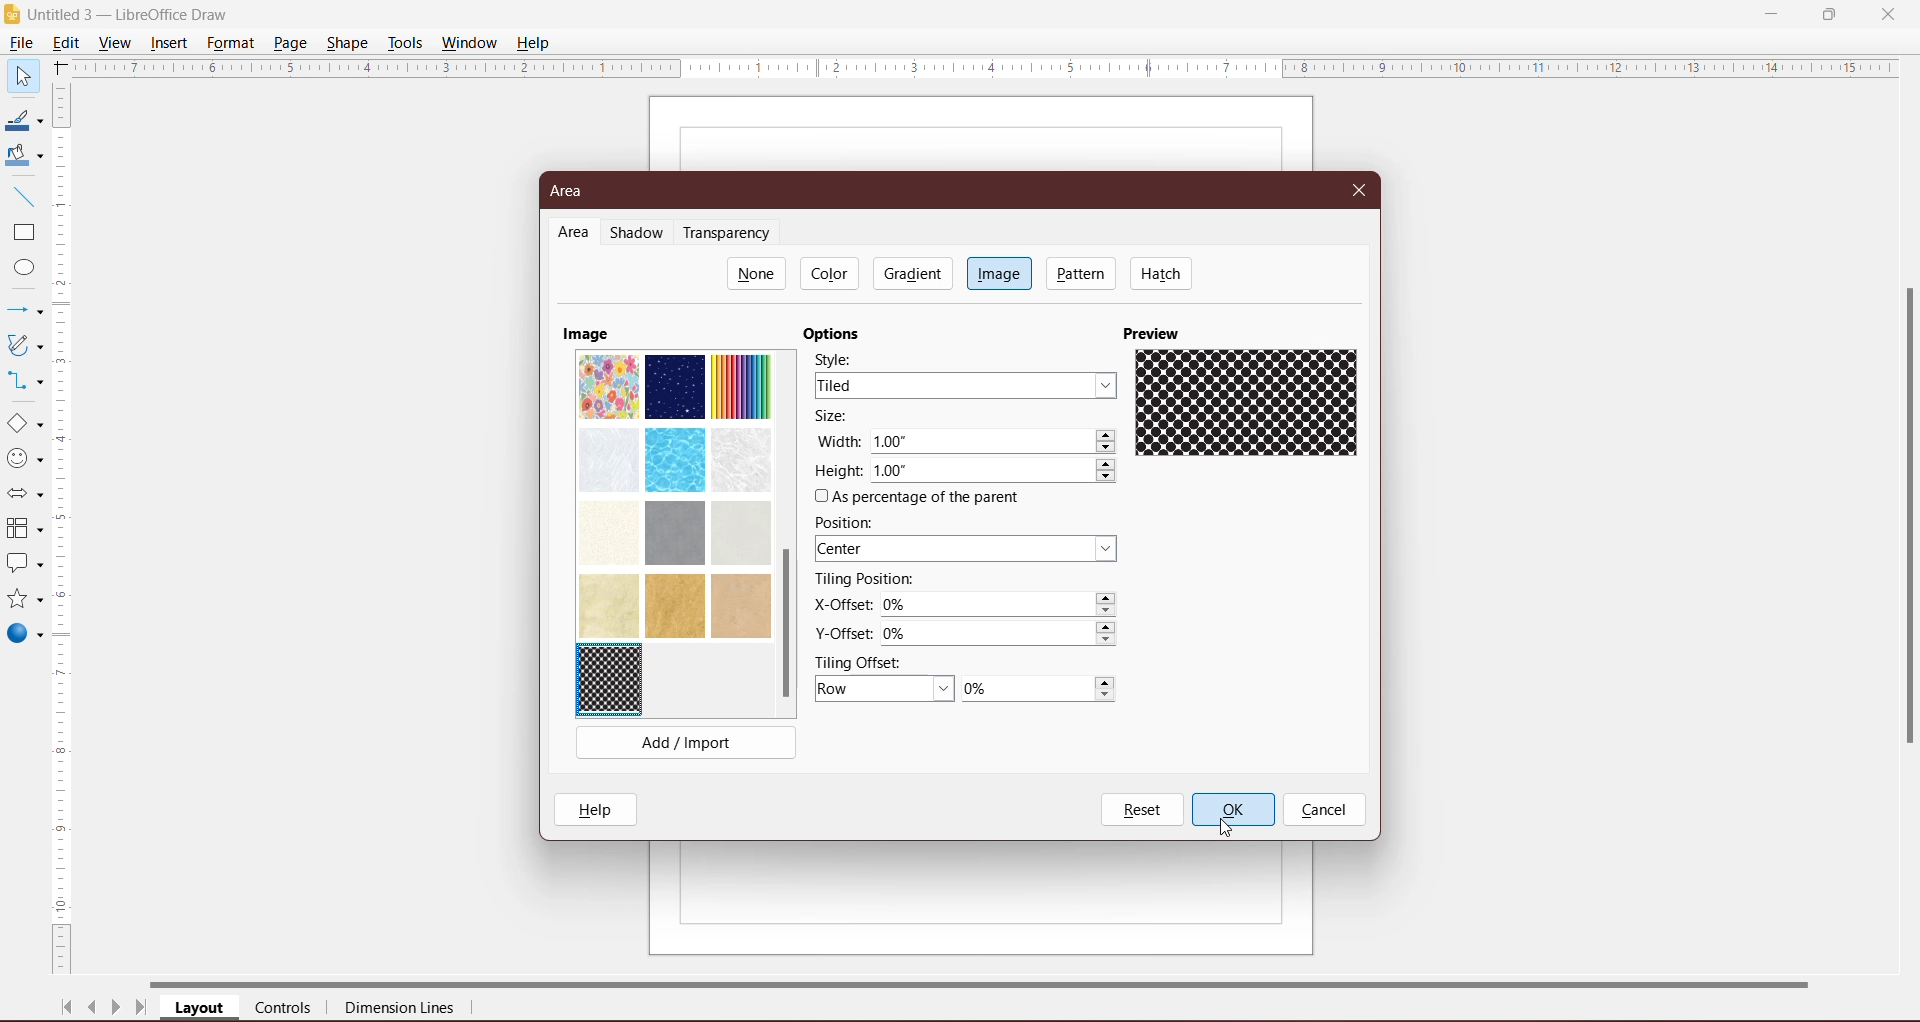  Describe the element at coordinates (867, 661) in the screenshot. I see `Tiling Offset` at that location.